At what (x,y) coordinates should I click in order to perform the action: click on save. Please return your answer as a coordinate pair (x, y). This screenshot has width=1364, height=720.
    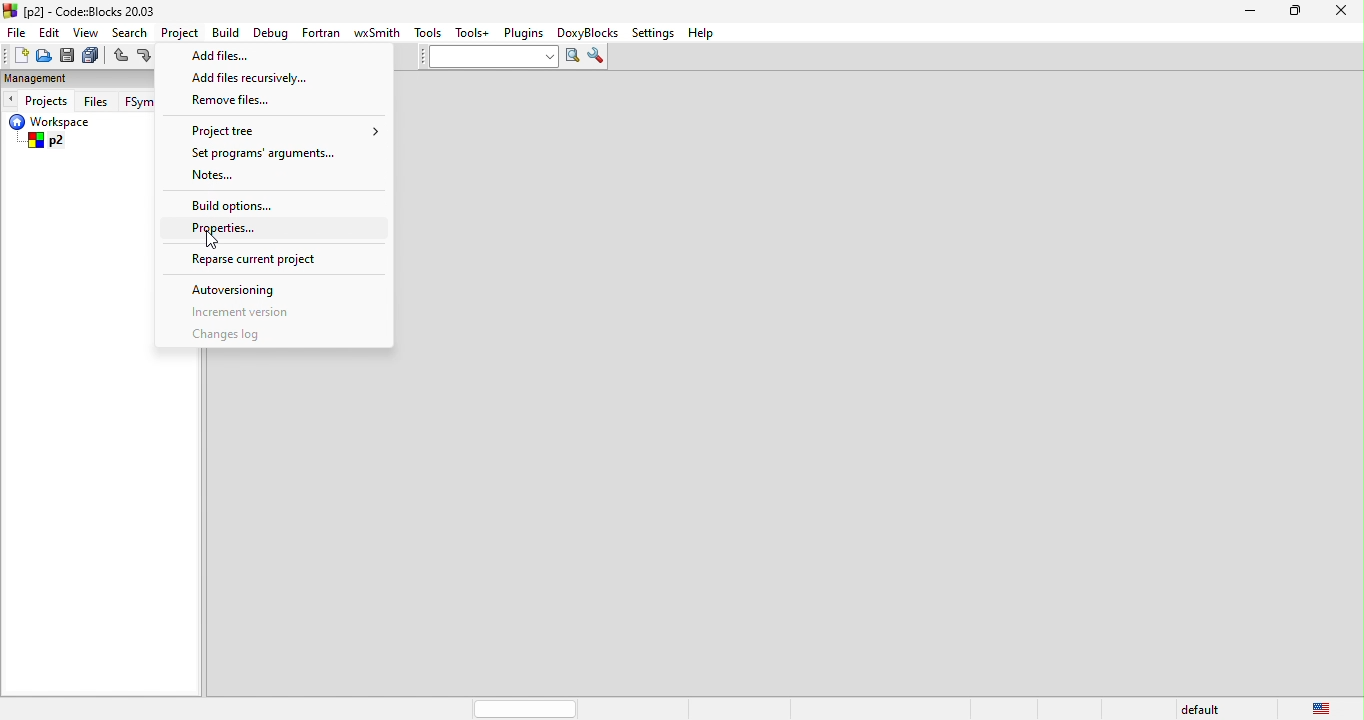
    Looking at the image, I should click on (69, 56).